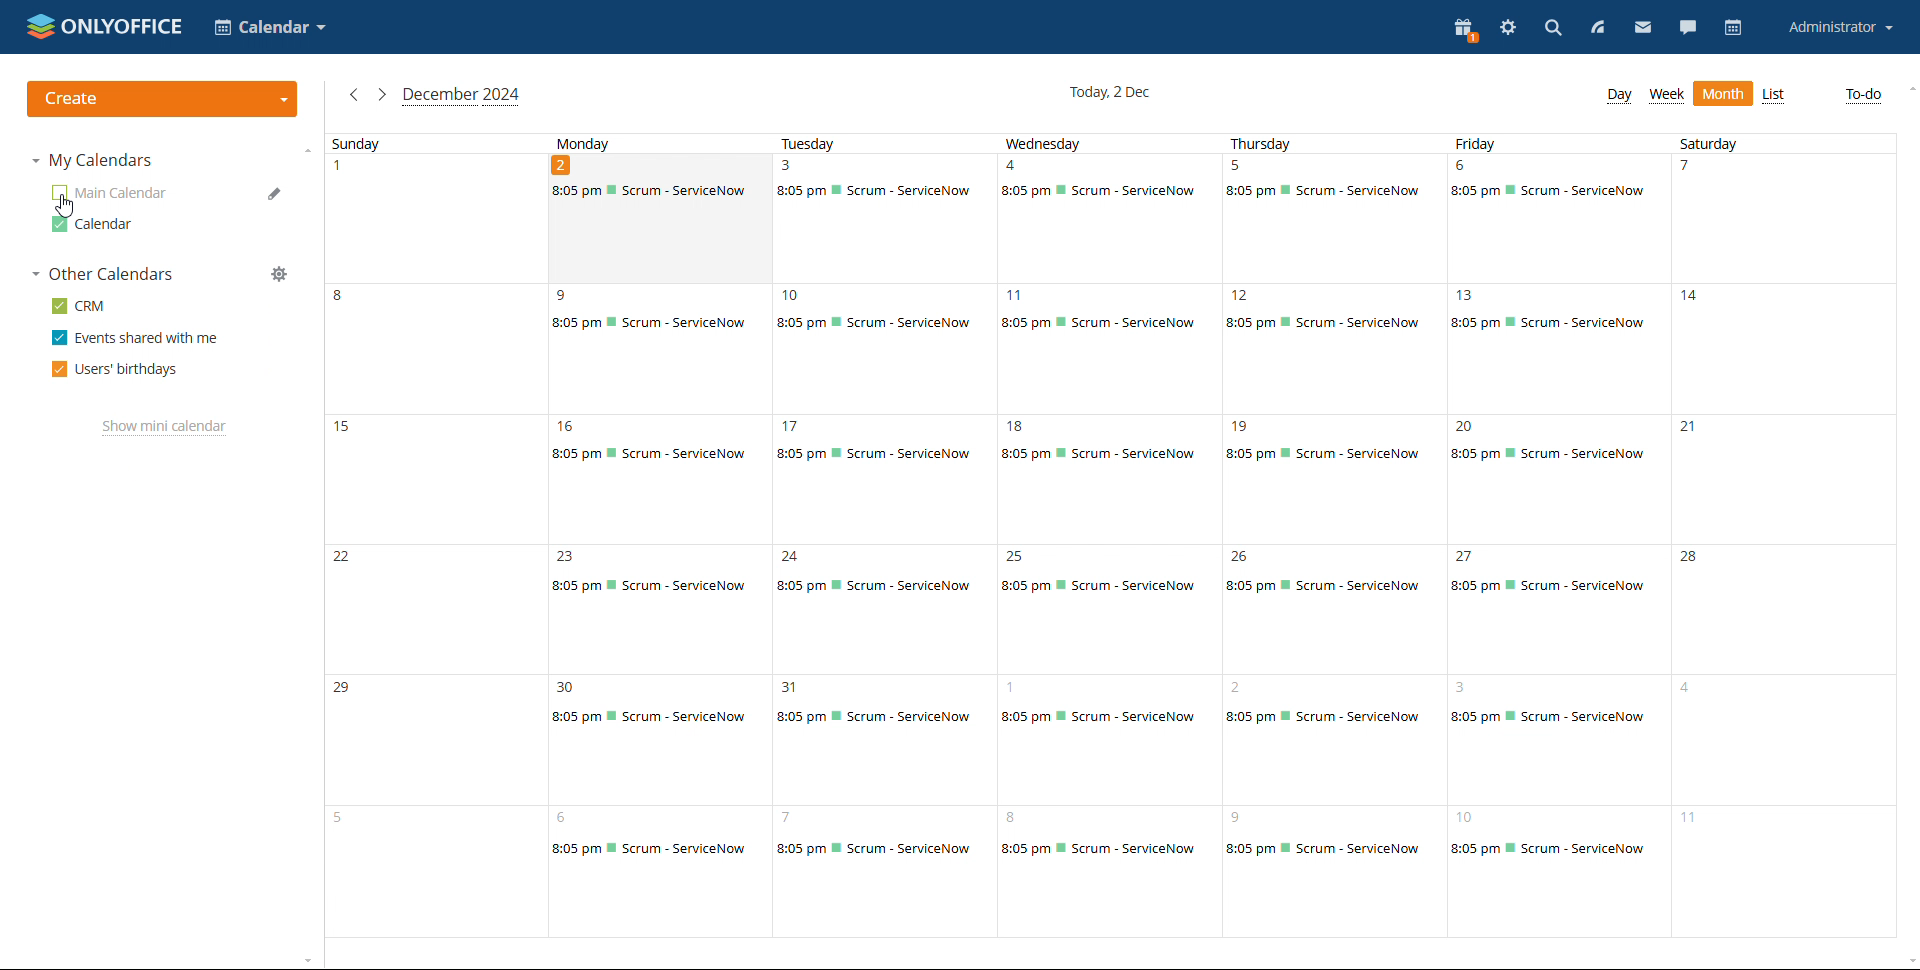 This screenshot has height=970, width=1920. Describe the element at coordinates (1596, 30) in the screenshot. I see `feed` at that location.